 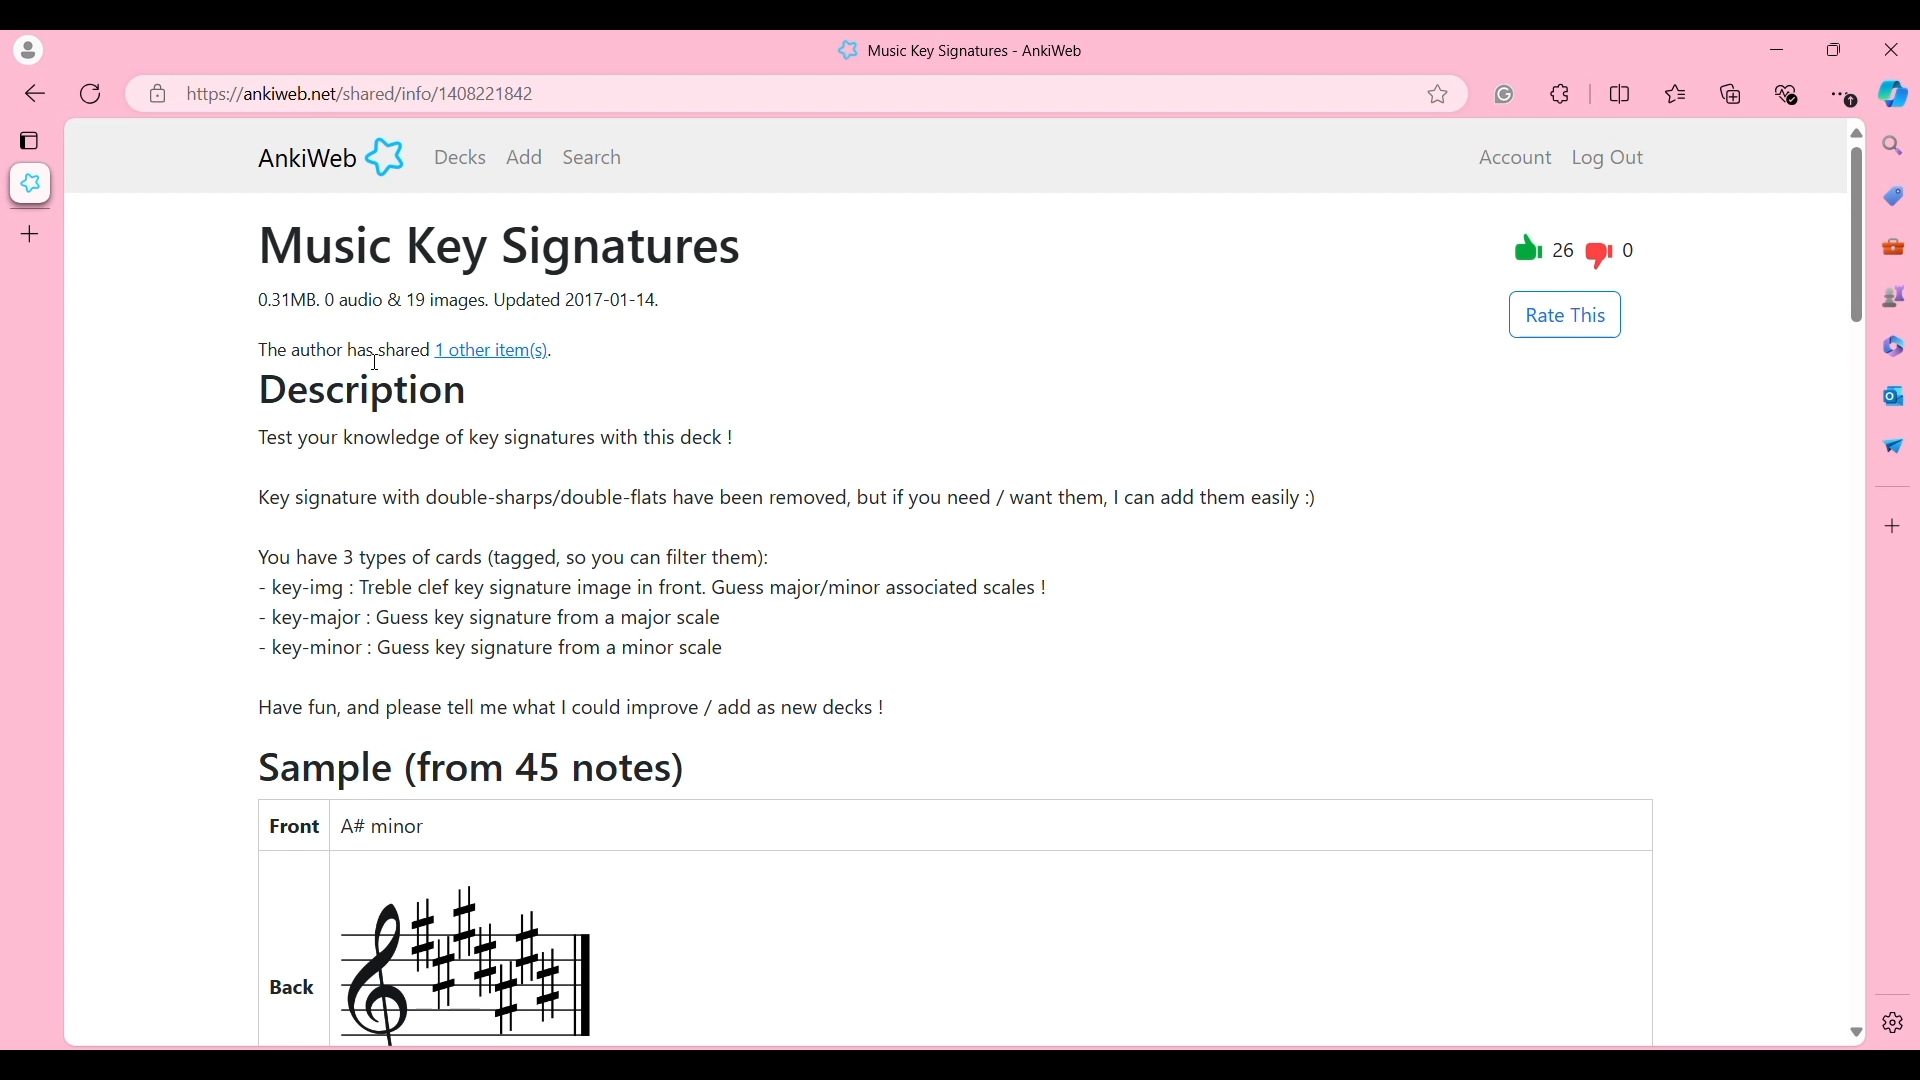 I want to click on Browser AI, so click(x=1892, y=94).